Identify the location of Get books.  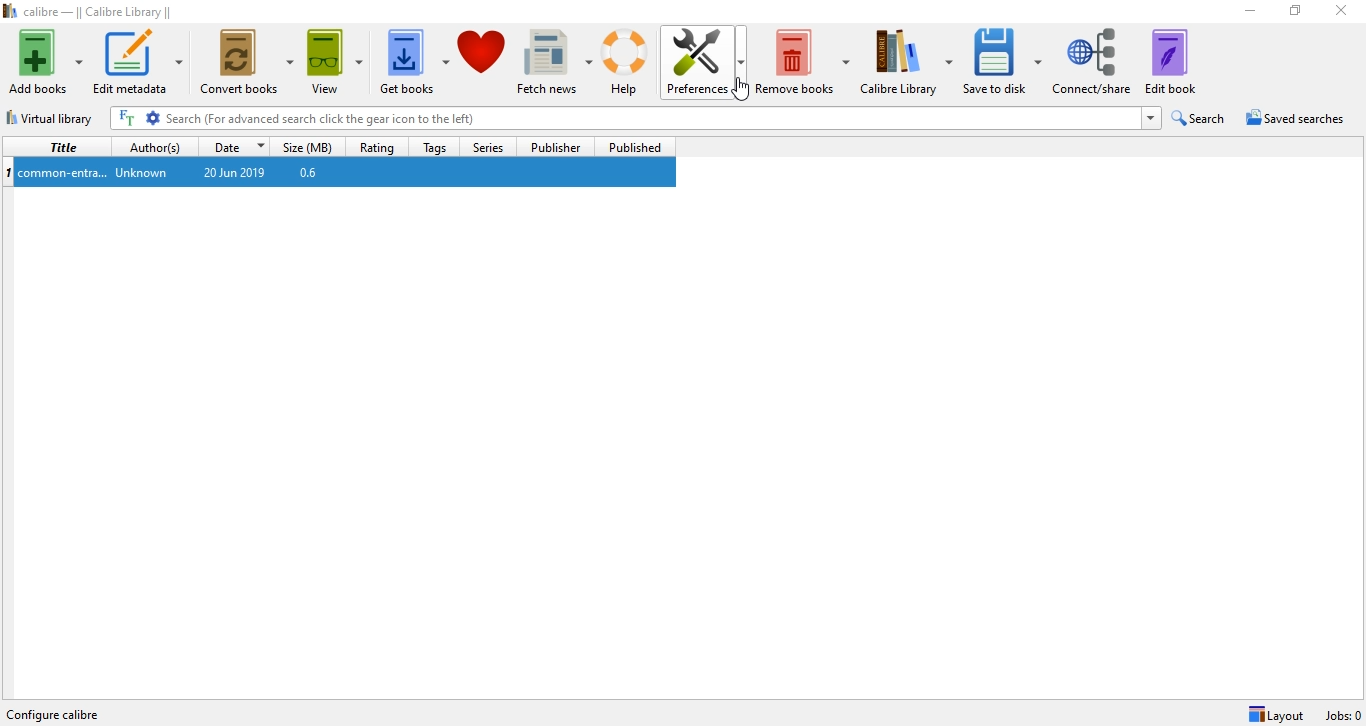
(412, 59).